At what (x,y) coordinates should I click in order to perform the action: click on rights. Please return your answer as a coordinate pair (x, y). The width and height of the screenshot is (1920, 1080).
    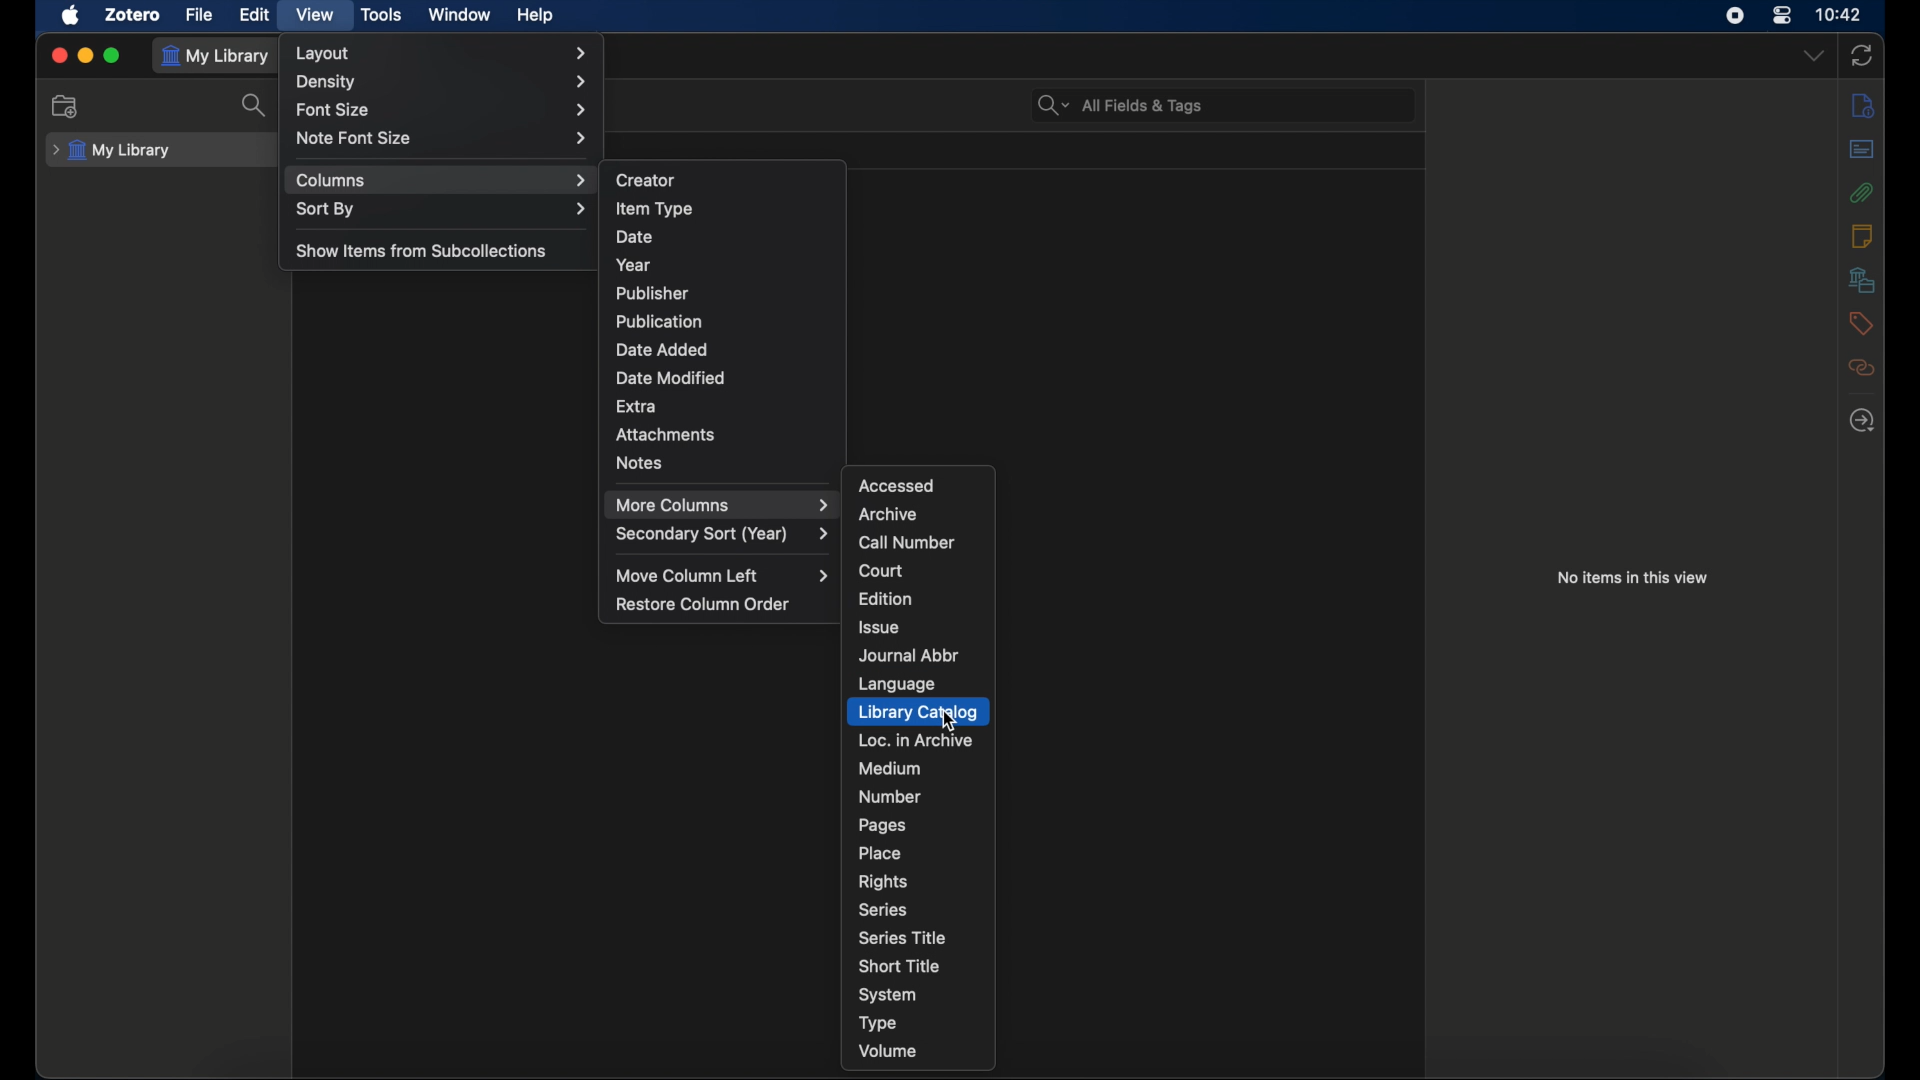
    Looking at the image, I should click on (882, 882).